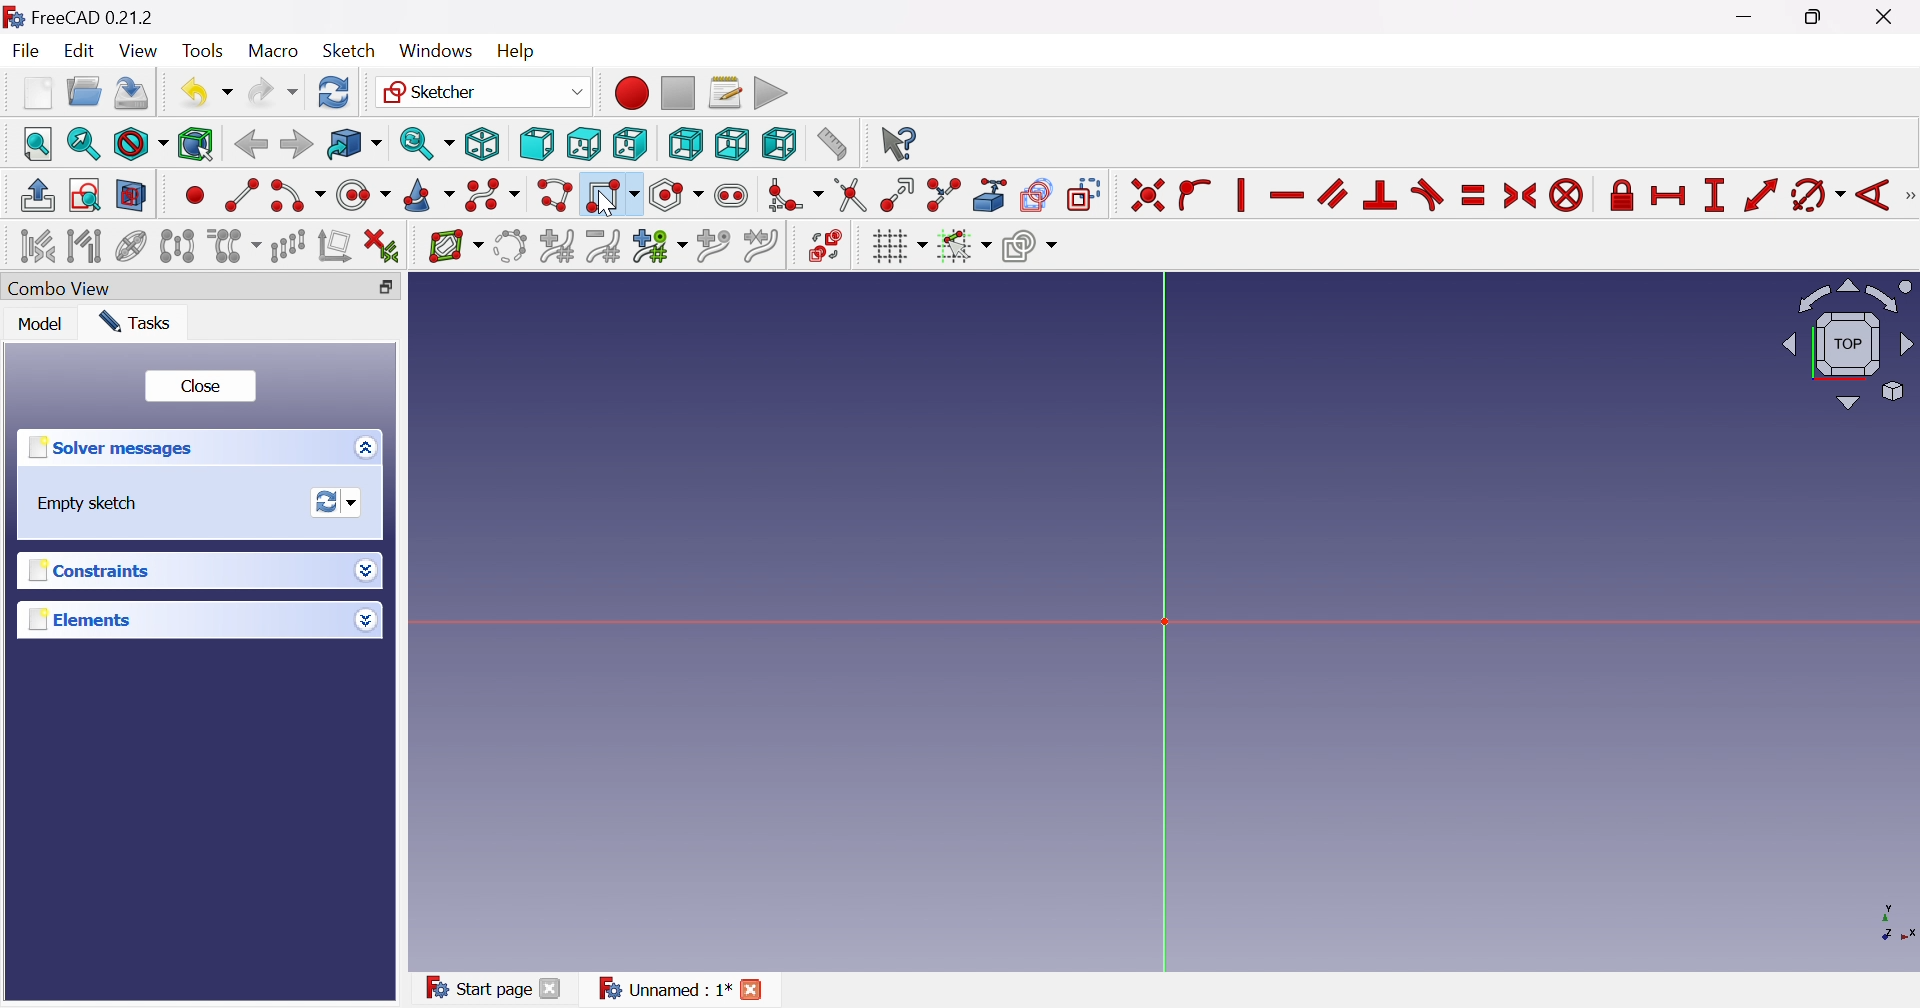 The image size is (1920, 1008). I want to click on Convert geometry to B-spline, so click(508, 247).